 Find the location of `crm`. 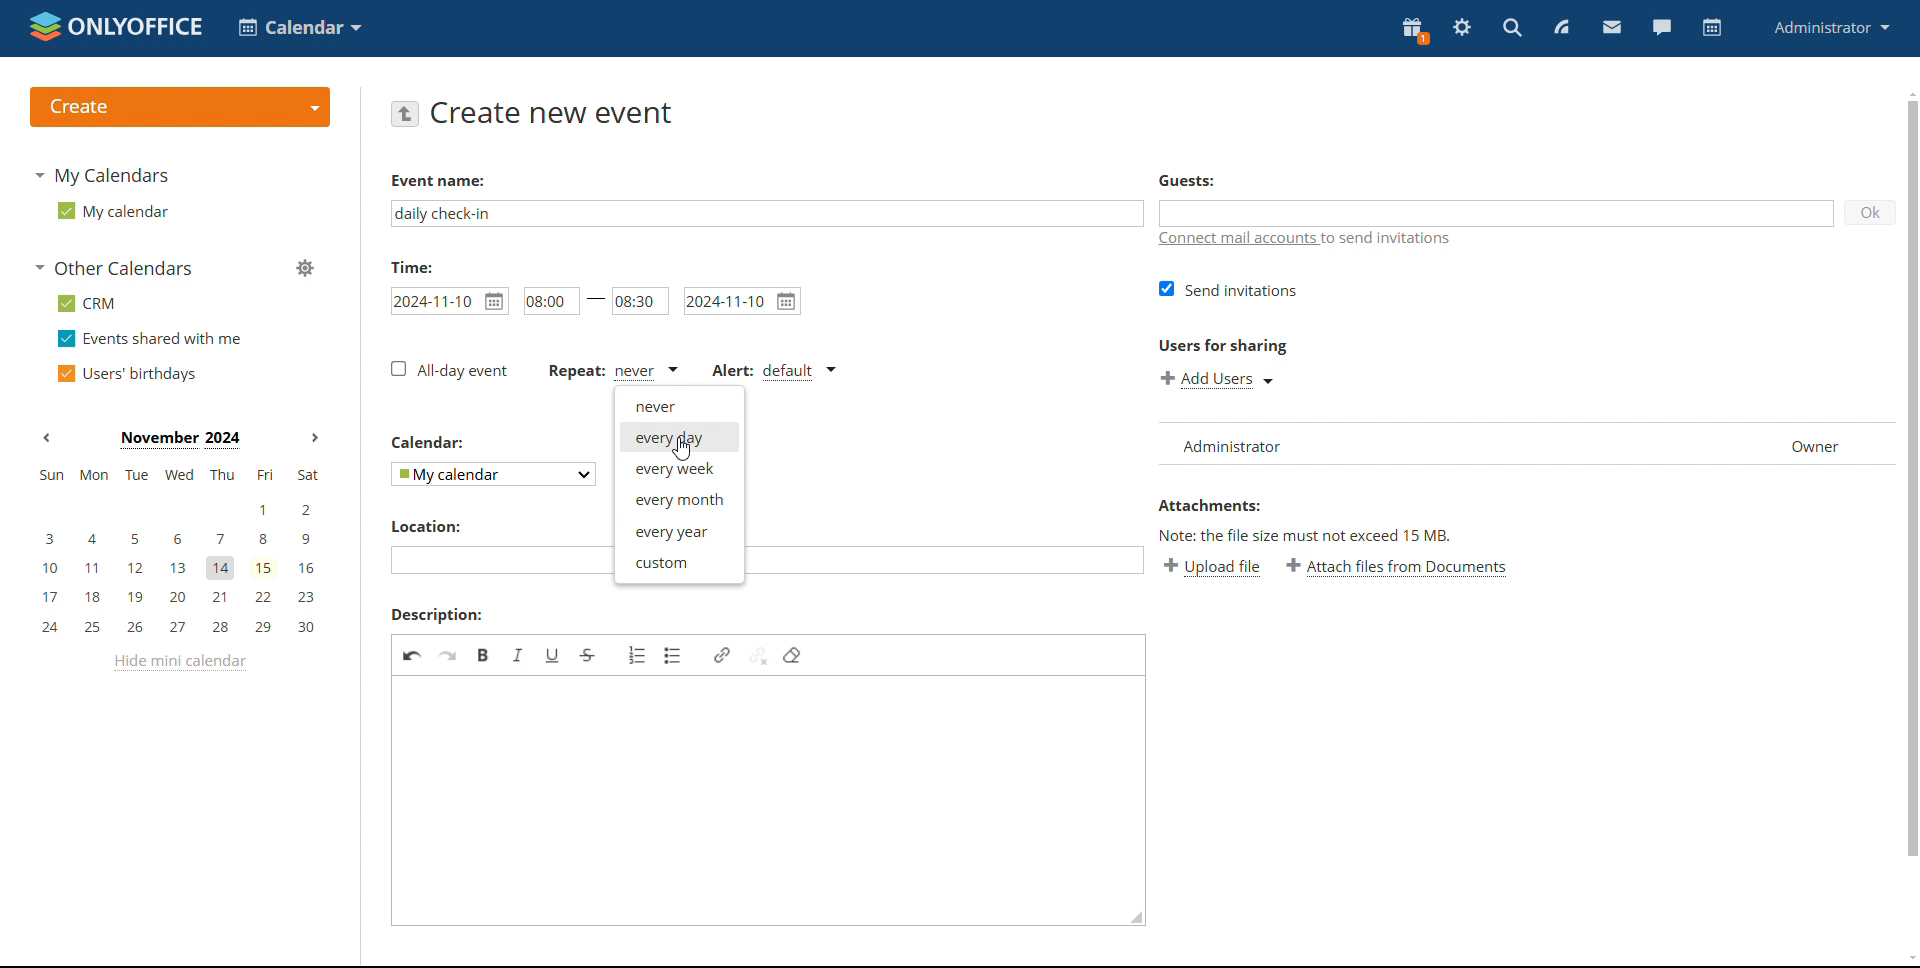

crm is located at coordinates (83, 303).